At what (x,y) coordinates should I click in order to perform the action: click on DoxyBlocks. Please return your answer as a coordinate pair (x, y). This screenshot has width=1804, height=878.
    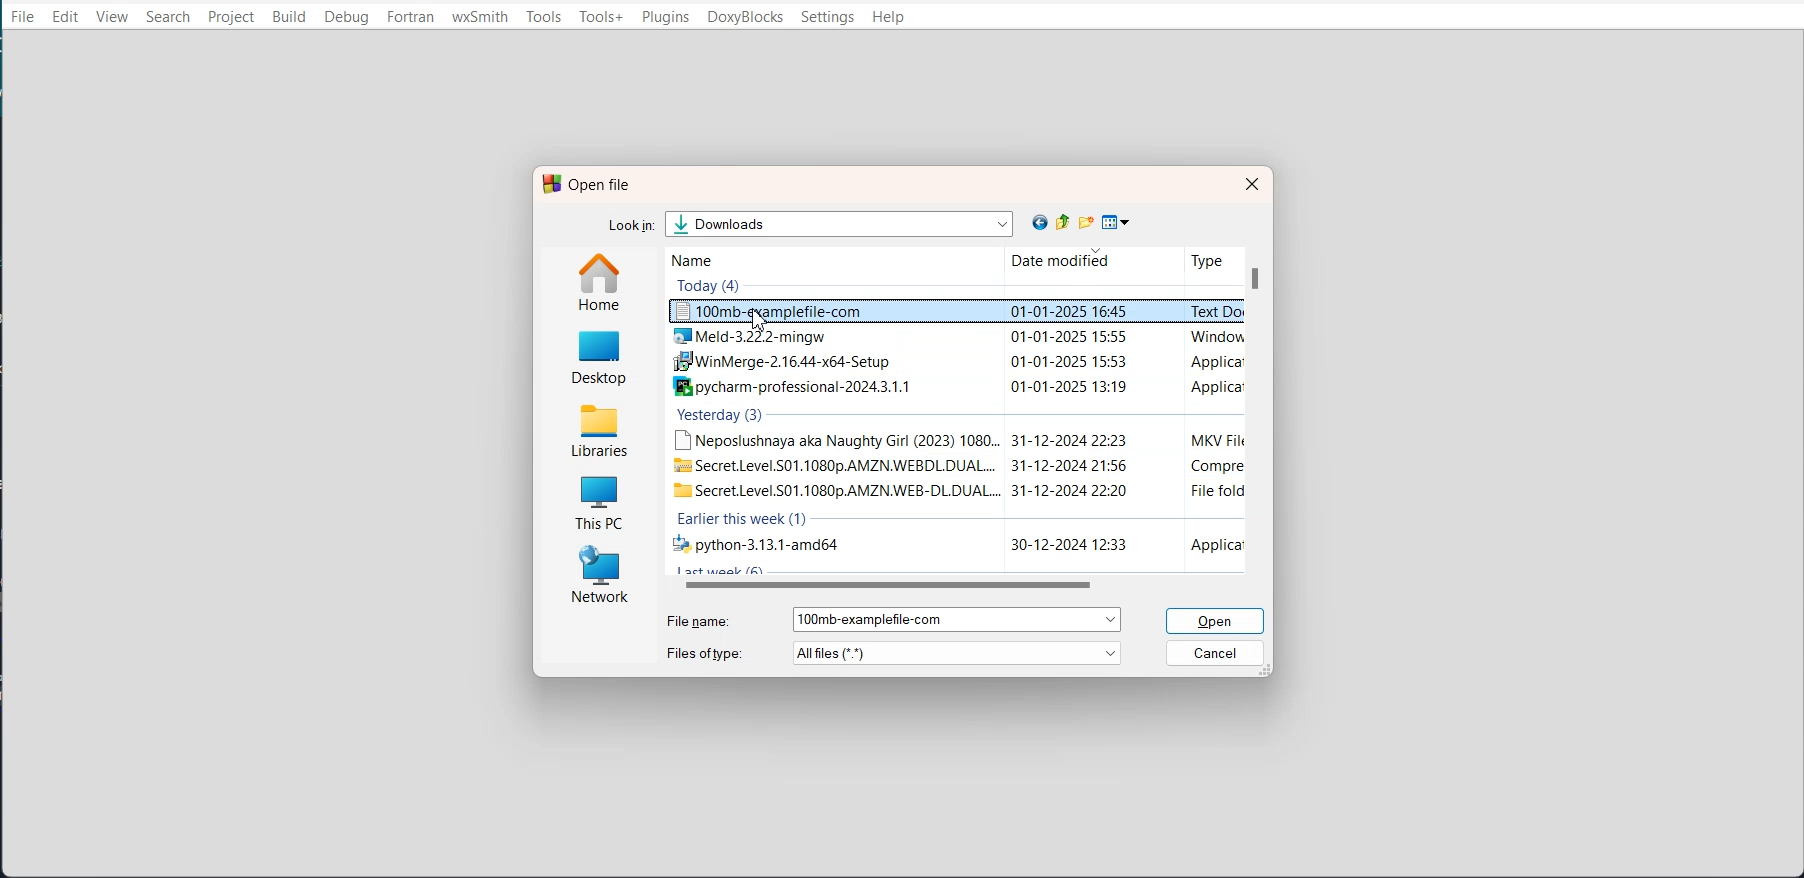
    Looking at the image, I should click on (745, 17).